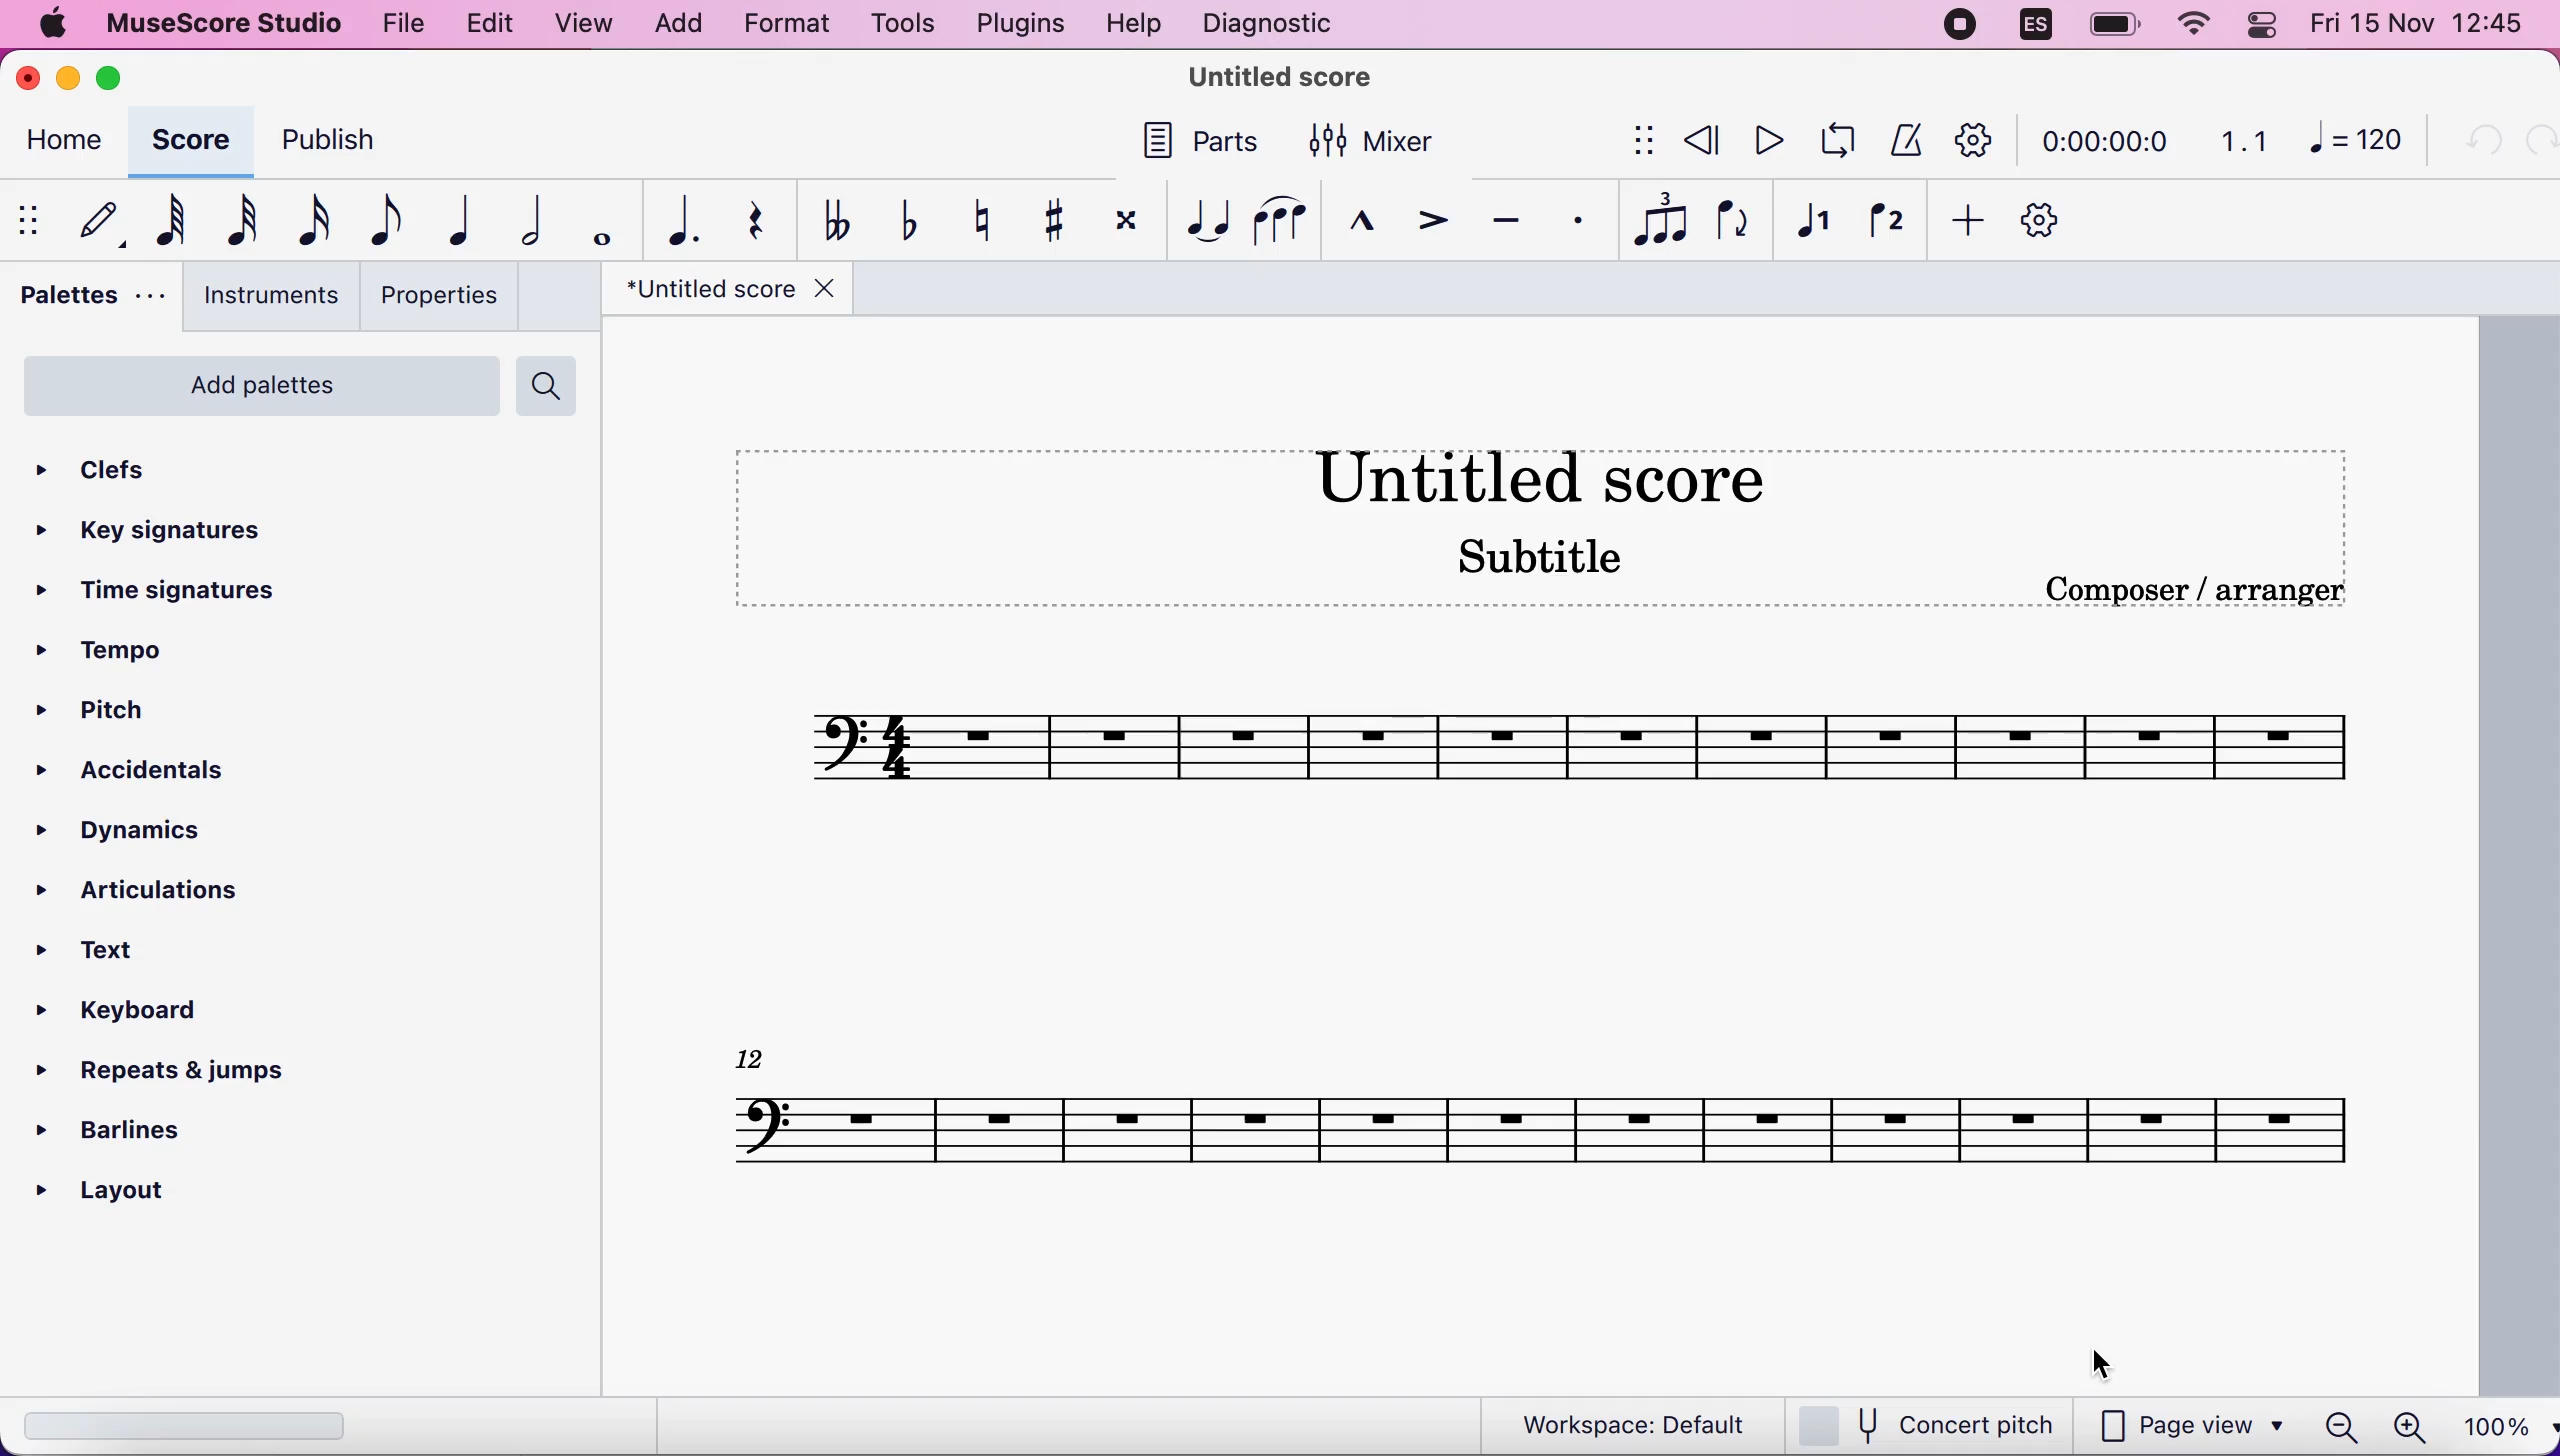 This screenshot has width=2560, height=1456. Describe the element at coordinates (2360, 144) in the screenshot. I see `0` at that location.